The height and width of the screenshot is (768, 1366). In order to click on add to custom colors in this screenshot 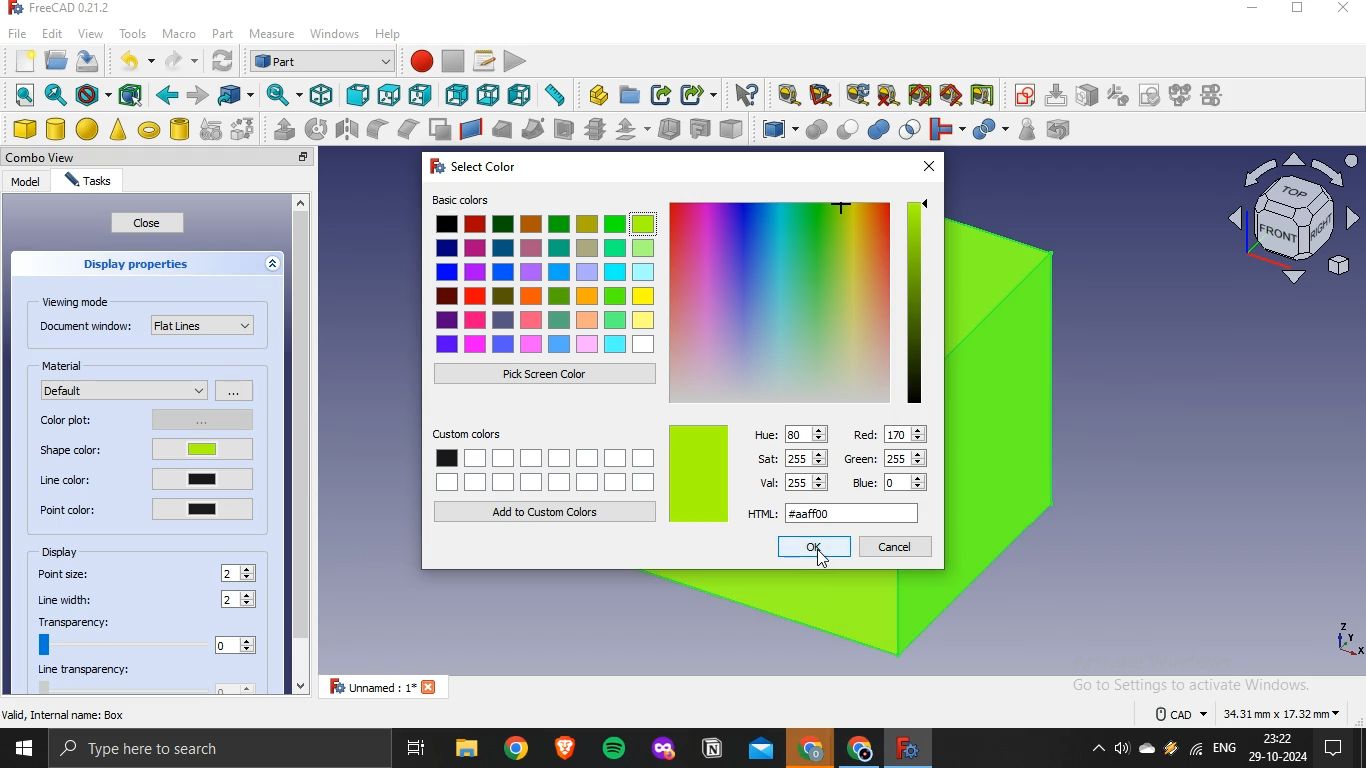, I will do `click(546, 511)`.